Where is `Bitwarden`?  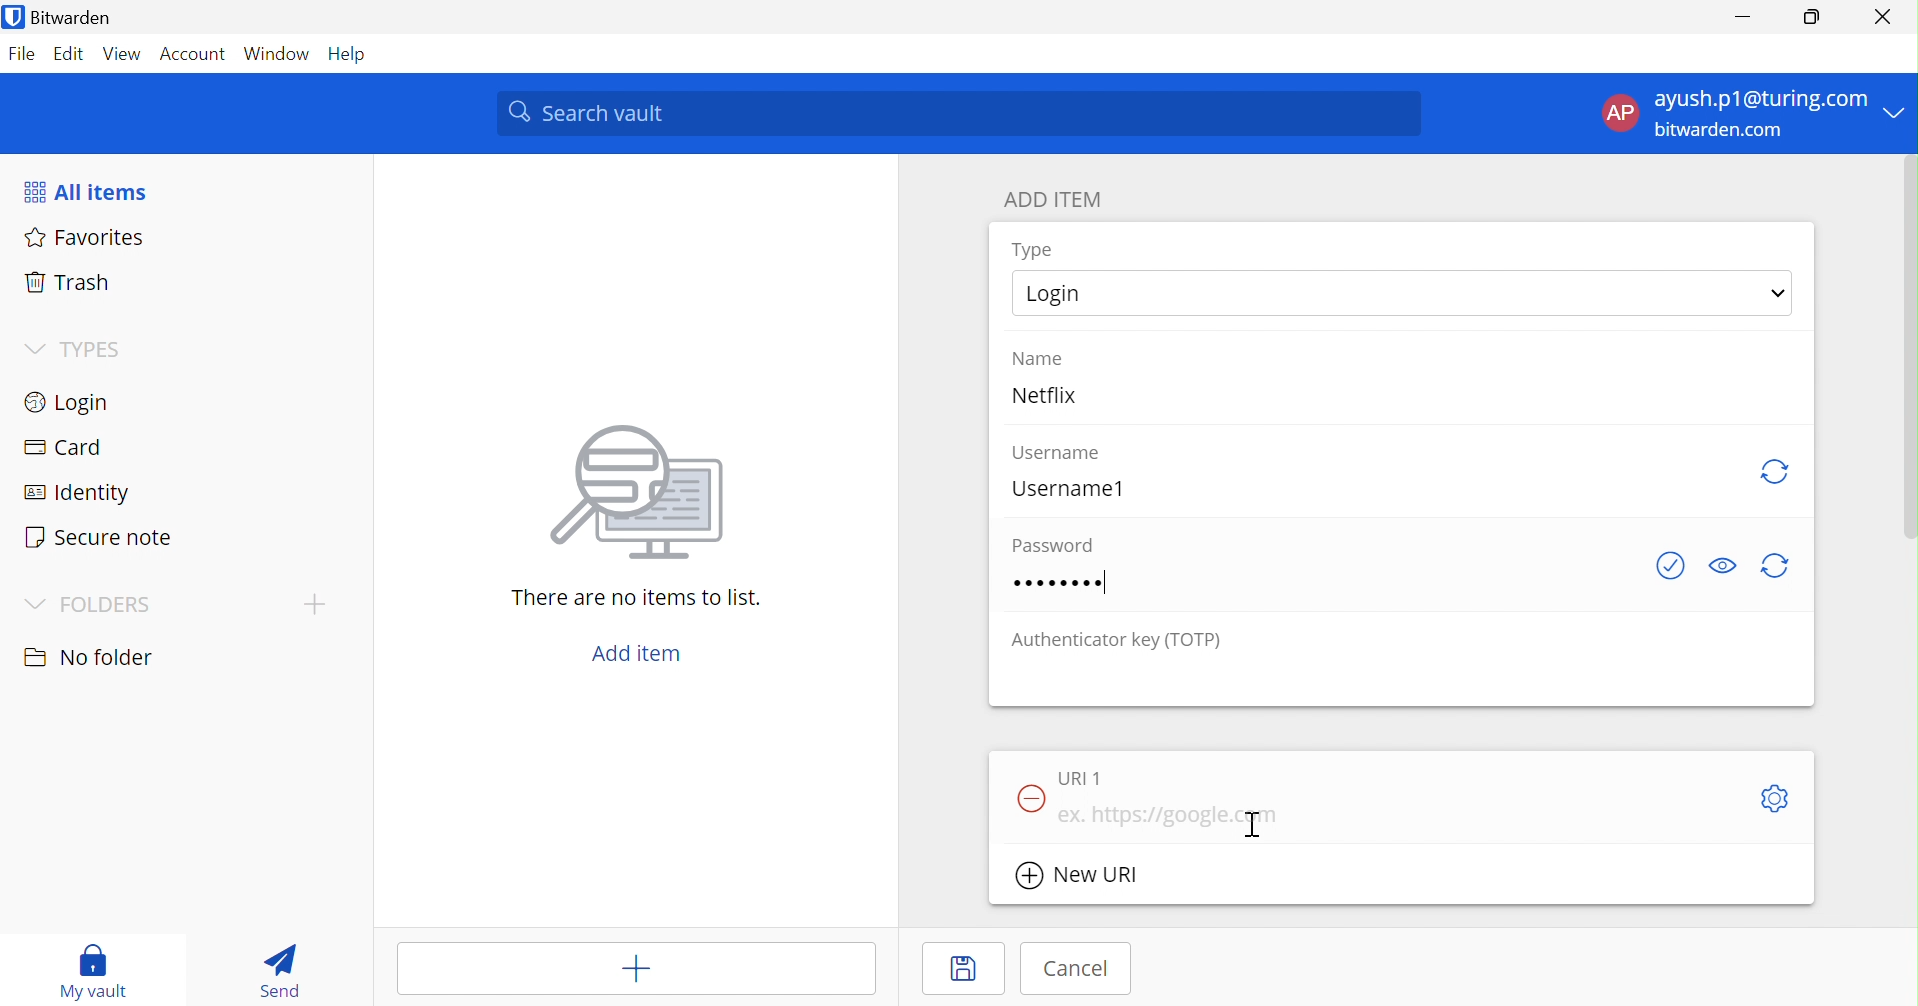
Bitwarden is located at coordinates (58, 16).